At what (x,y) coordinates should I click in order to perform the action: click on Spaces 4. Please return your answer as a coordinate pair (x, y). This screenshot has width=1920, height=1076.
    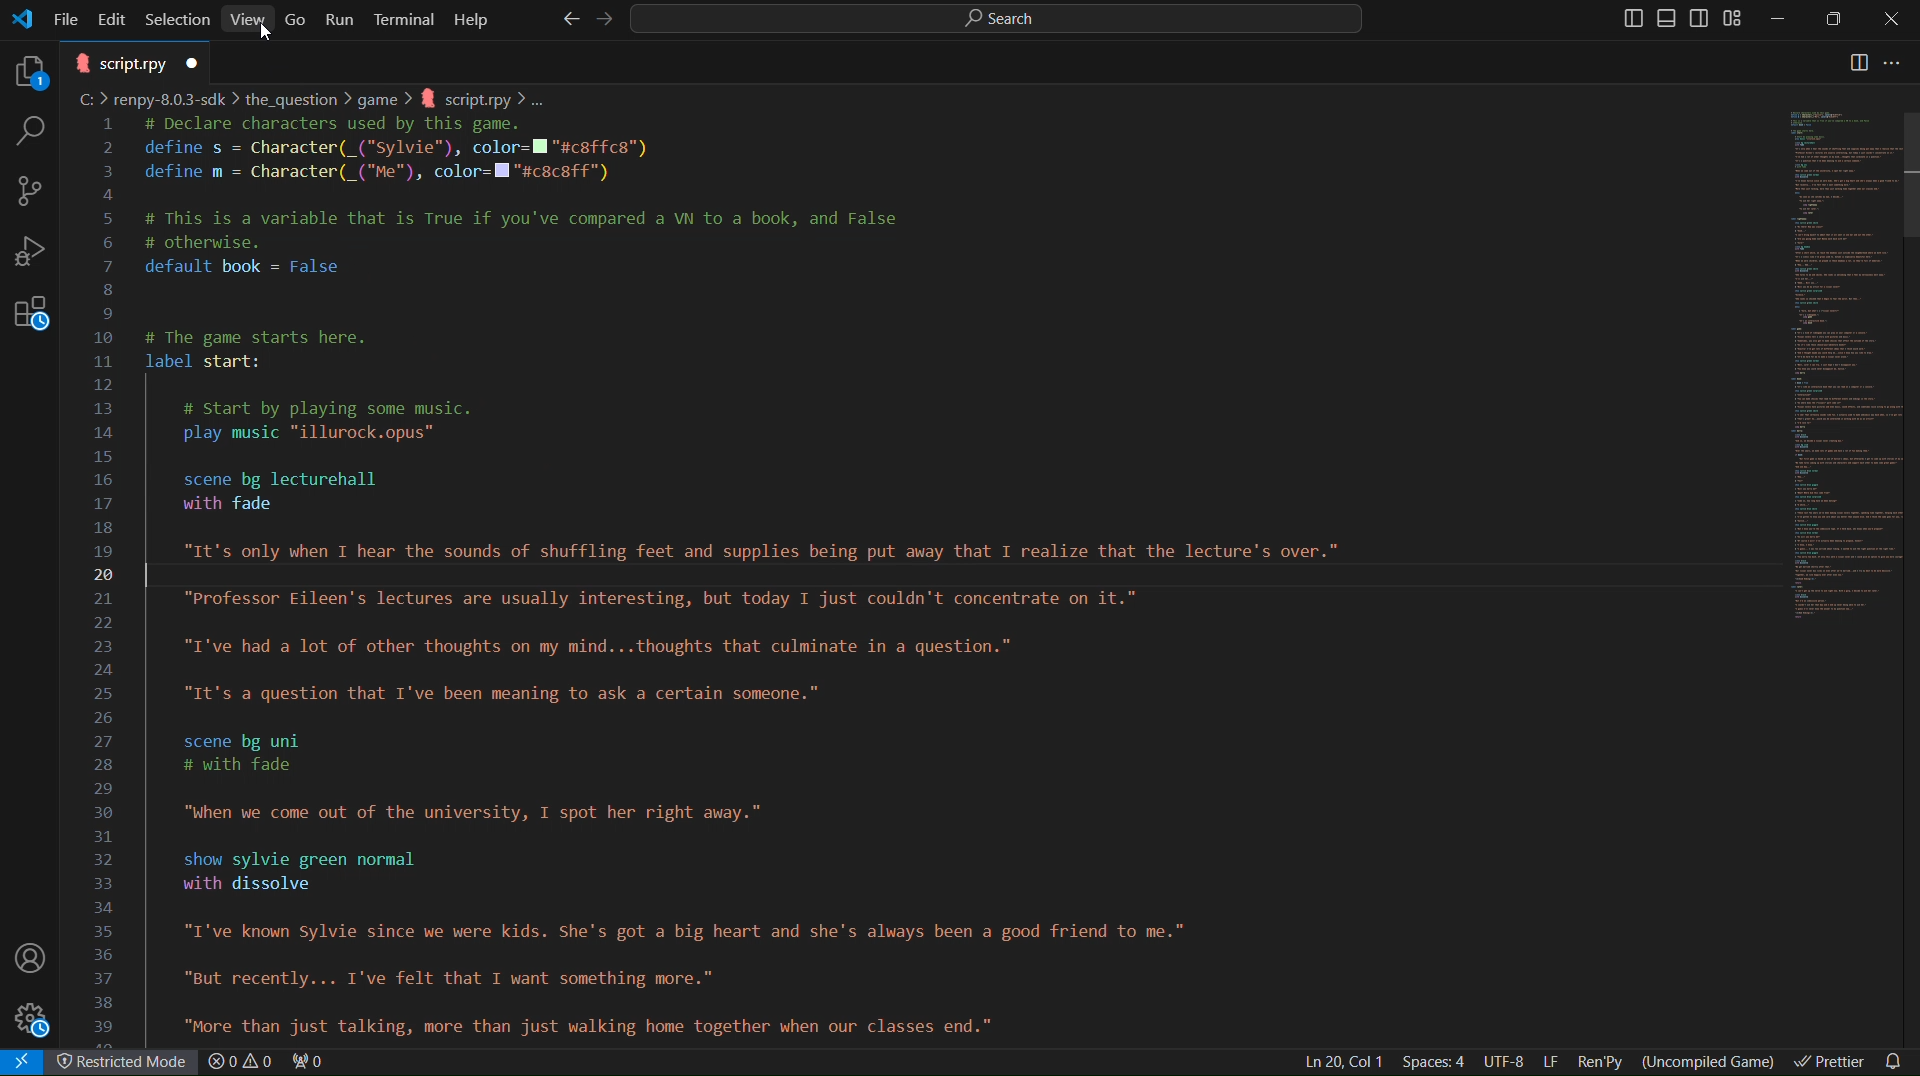
    Looking at the image, I should click on (1437, 1062).